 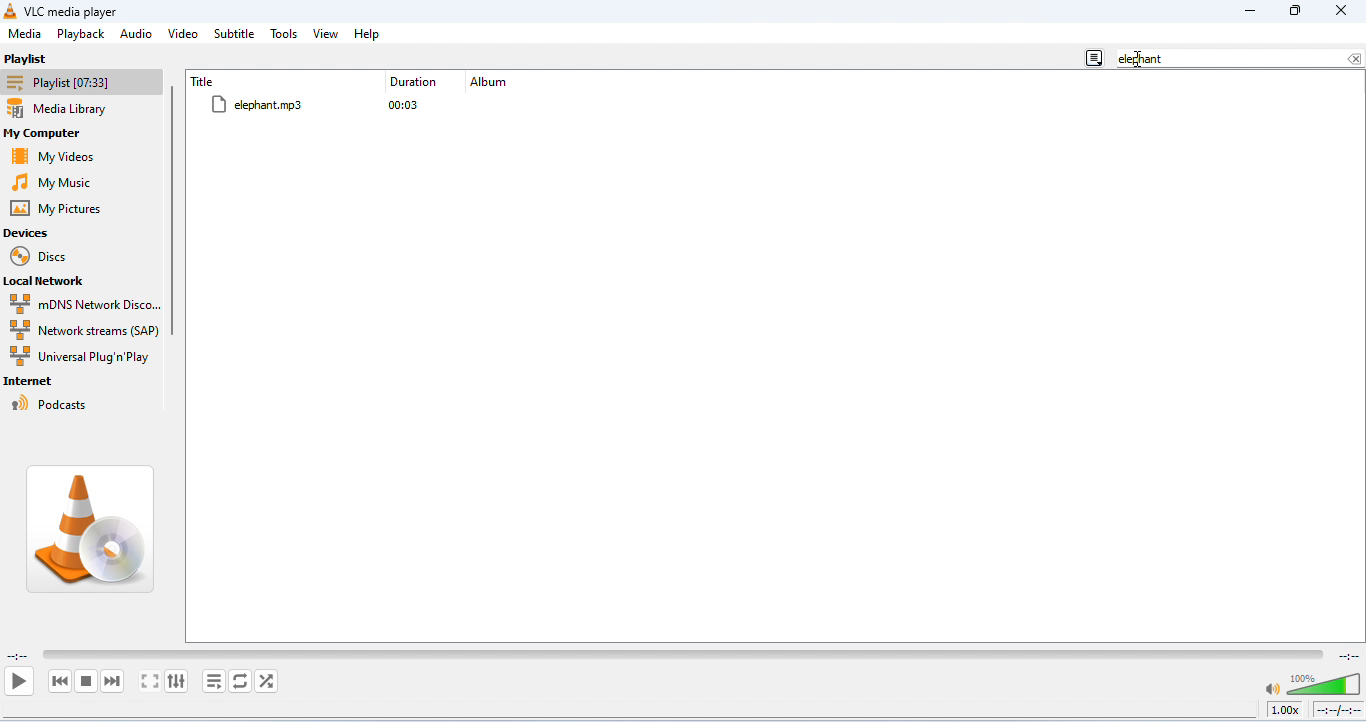 I want to click on volume 100%, so click(x=1310, y=680).